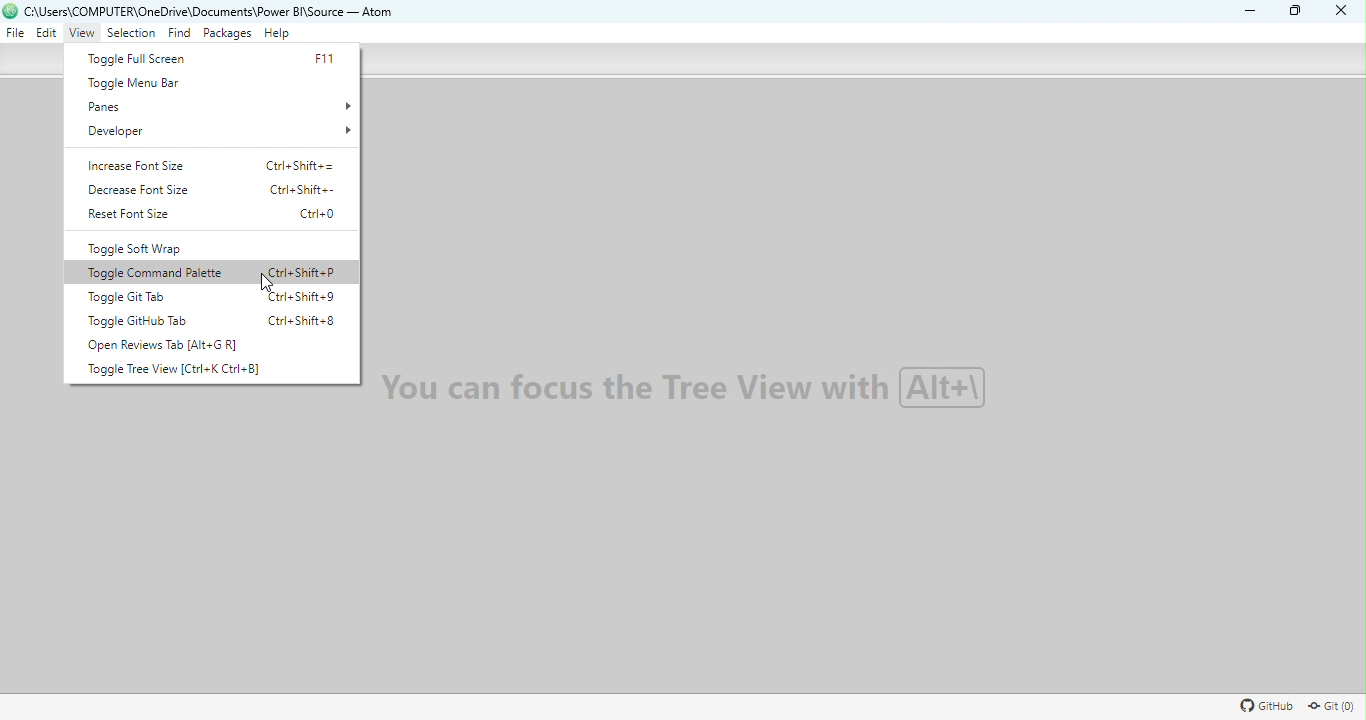 Image resolution: width=1366 pixels, height=720 pixels. I want to click on Maximize, so click(1298, 12).